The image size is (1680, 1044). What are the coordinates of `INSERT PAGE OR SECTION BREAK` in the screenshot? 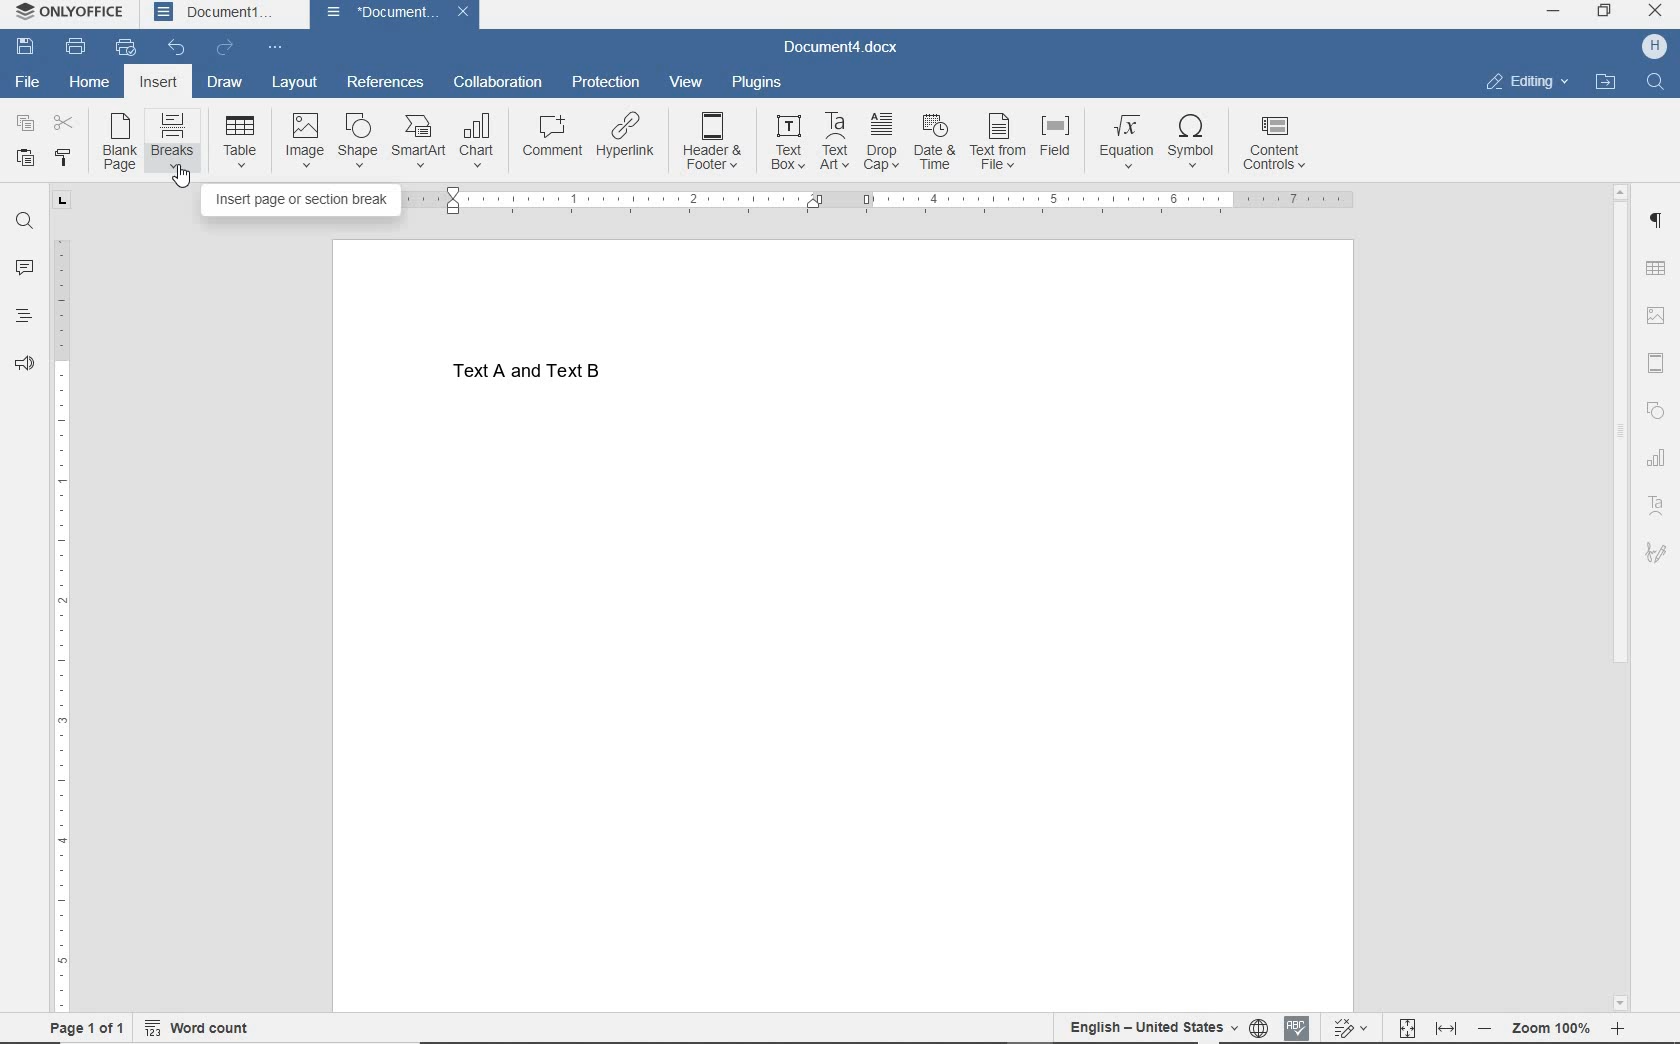 It's located at (304, 201).